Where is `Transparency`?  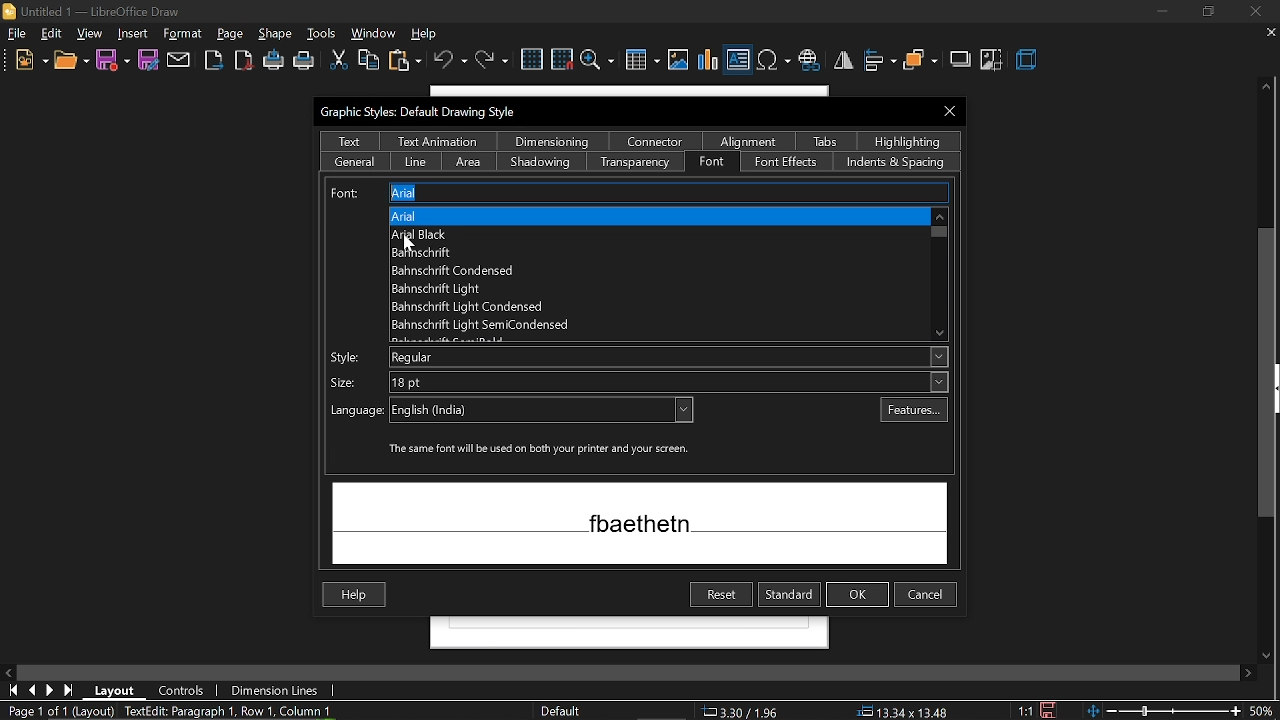 Transparency is located at coordinates (636, 163).